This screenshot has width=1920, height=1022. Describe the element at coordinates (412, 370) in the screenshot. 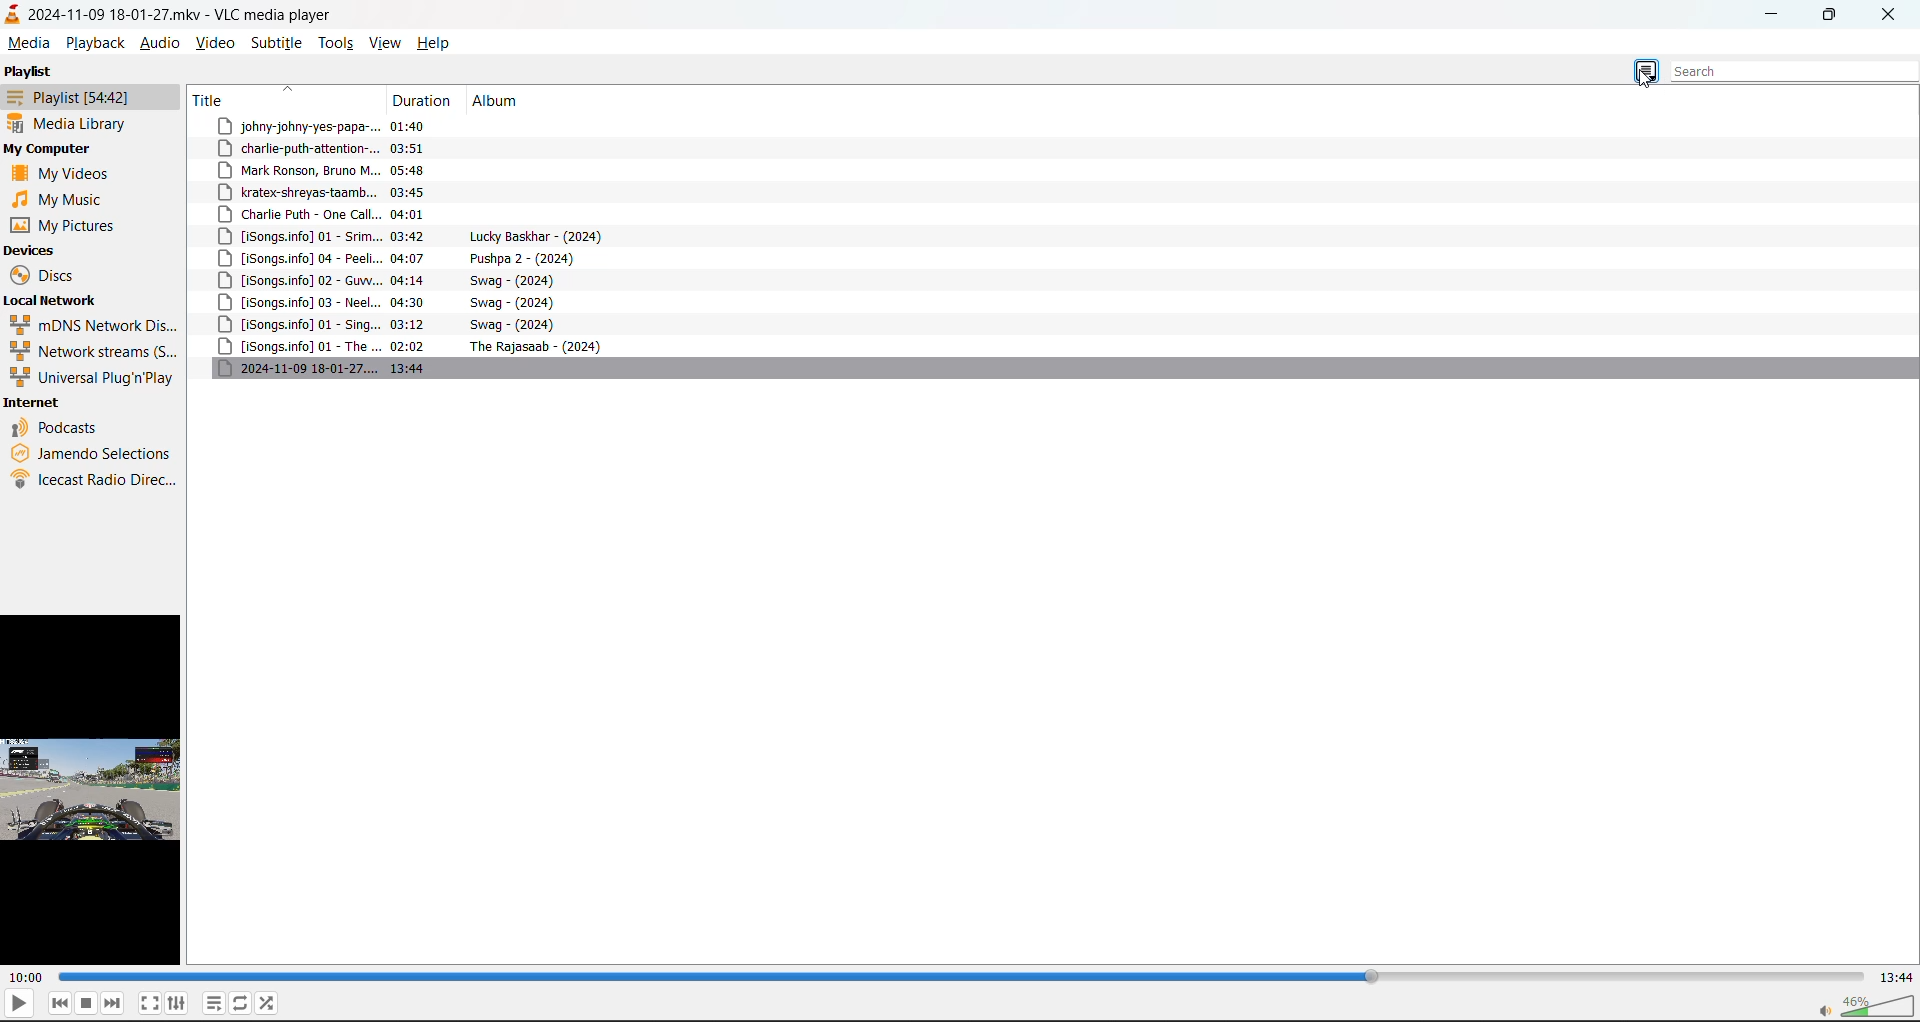

I see `track title, duration and album` at that location.